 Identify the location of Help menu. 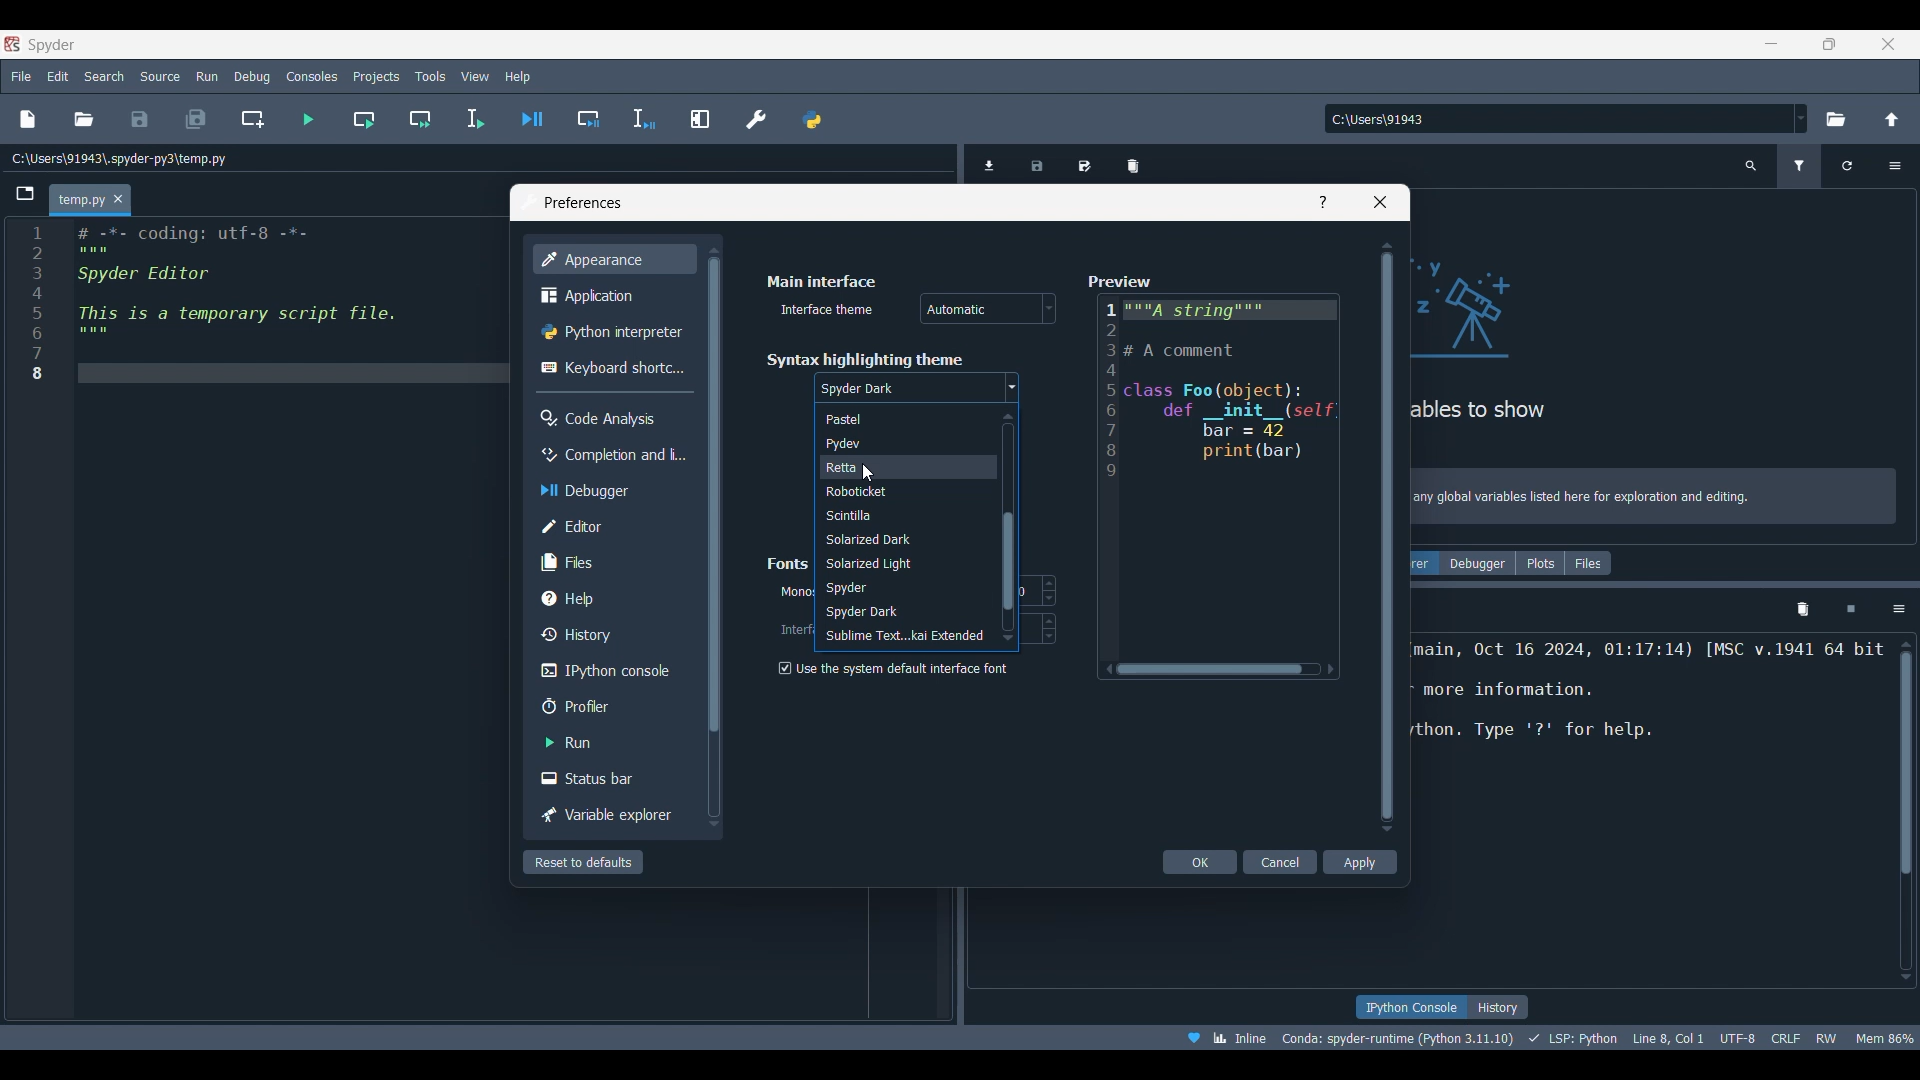
(517, 76).